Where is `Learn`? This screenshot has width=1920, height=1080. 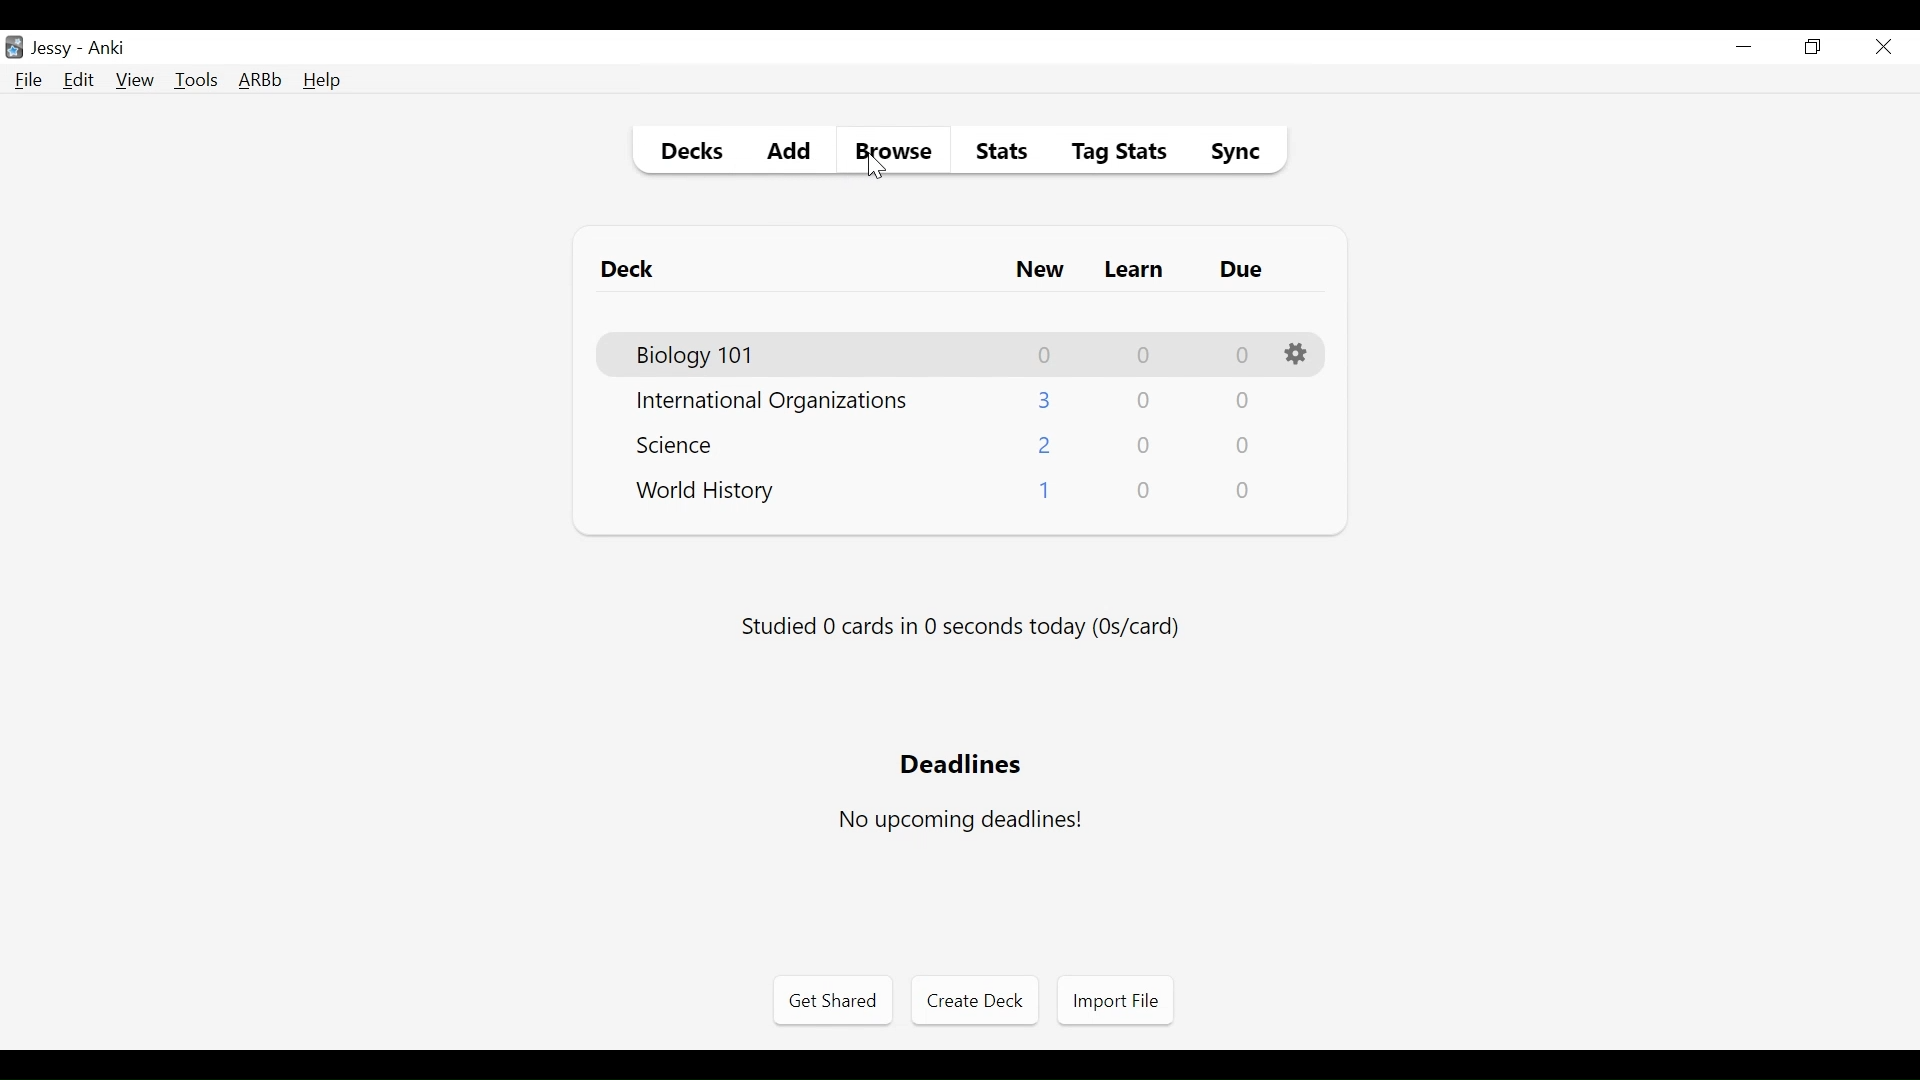 Learn is located at coordinates (1133, 271).